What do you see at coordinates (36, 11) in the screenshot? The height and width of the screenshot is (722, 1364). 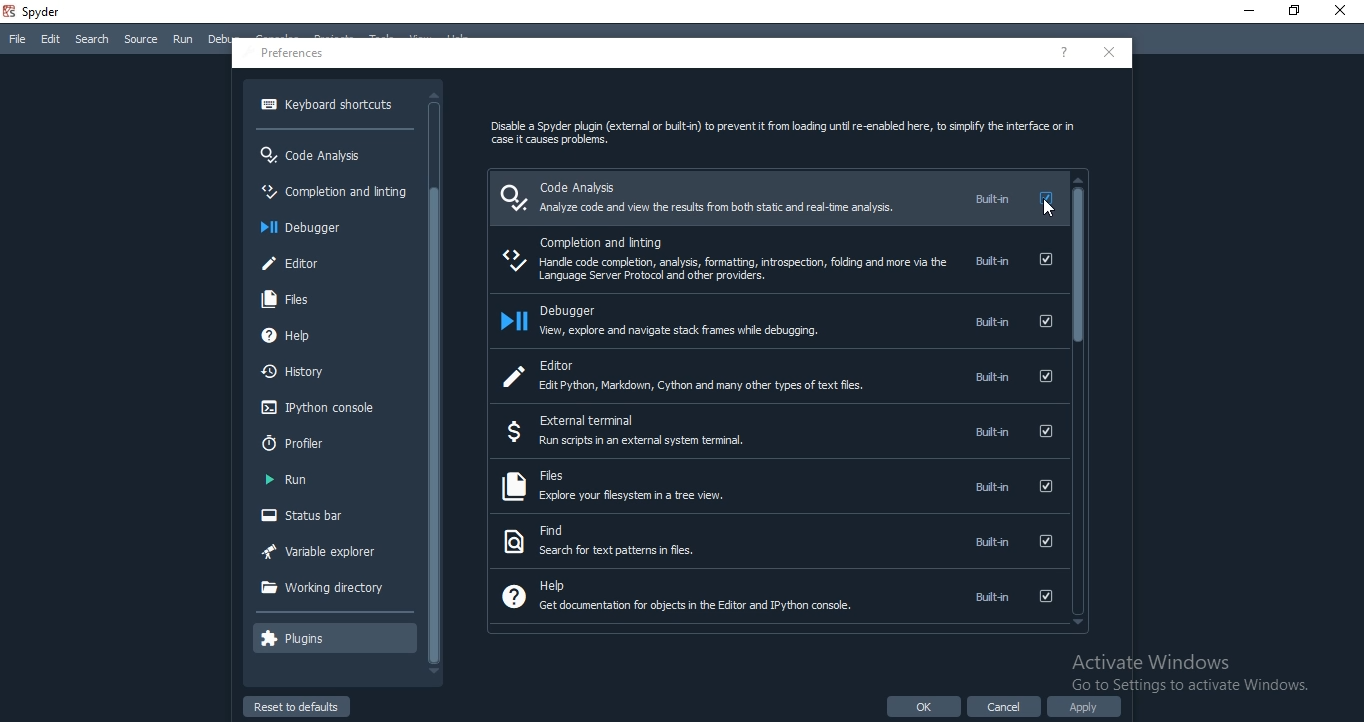 I see `spyder` at bounding box center [36, 11].